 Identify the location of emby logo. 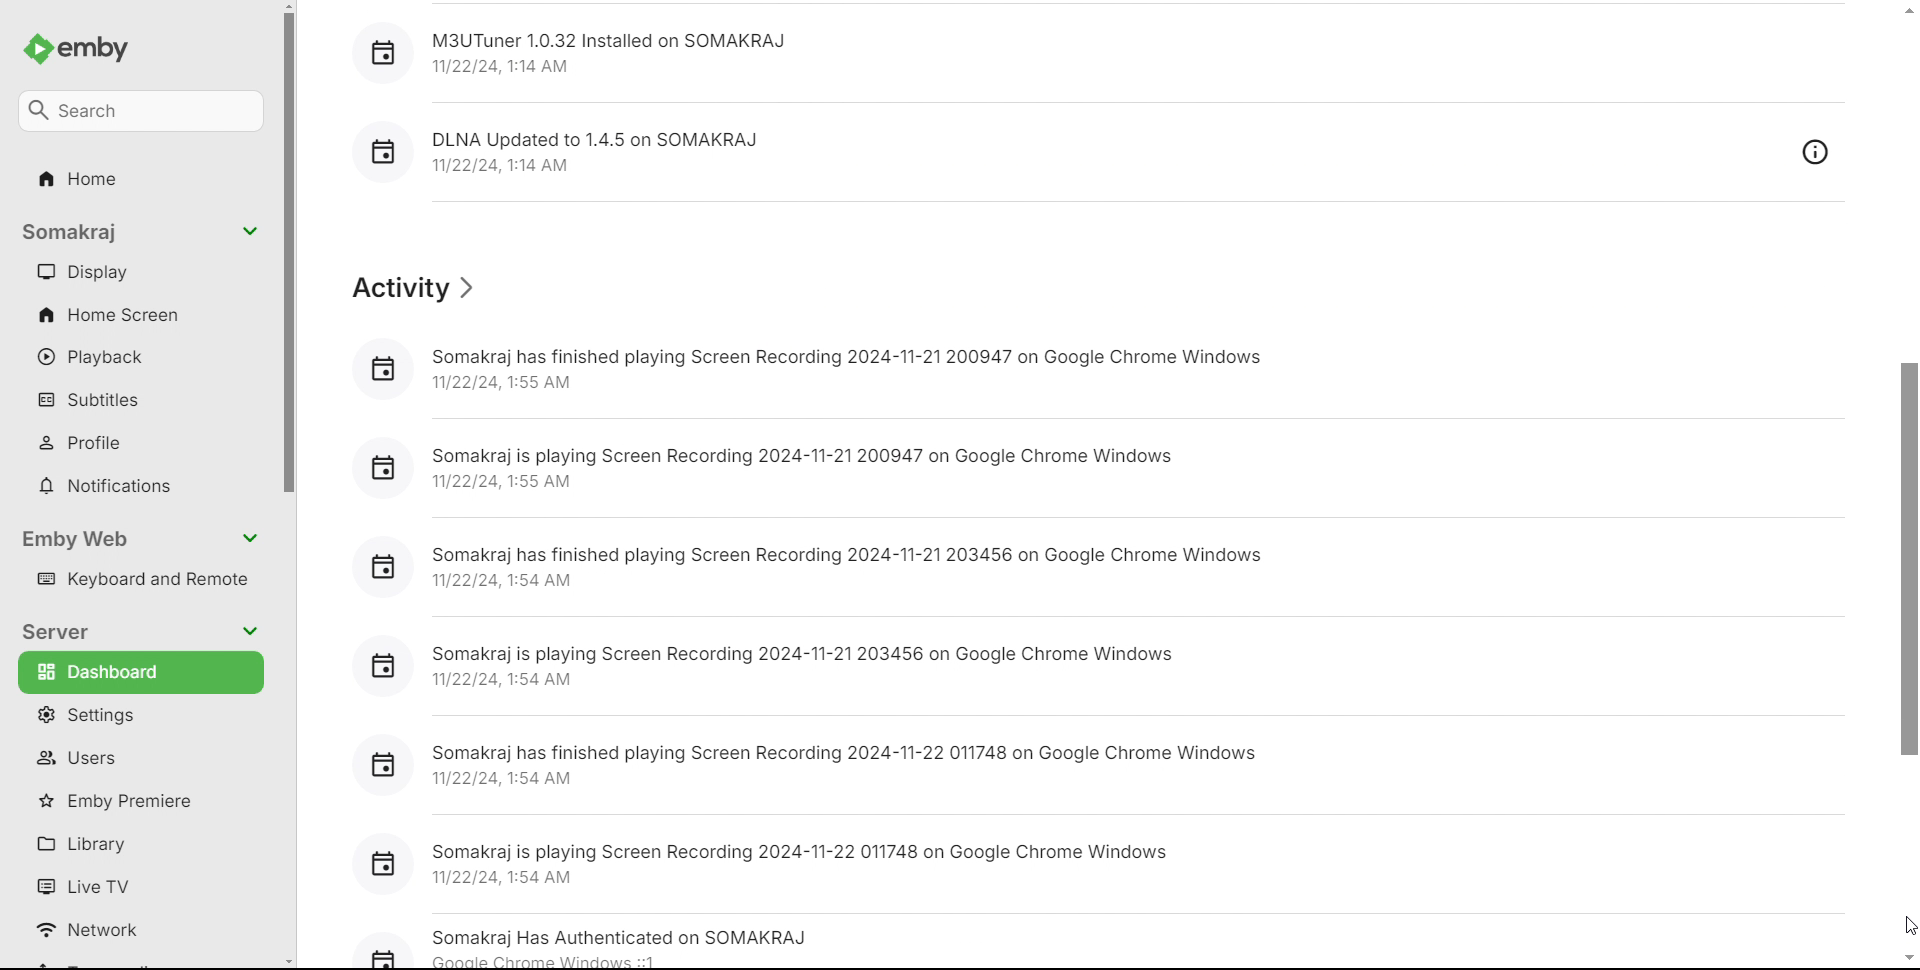
(37, 51).